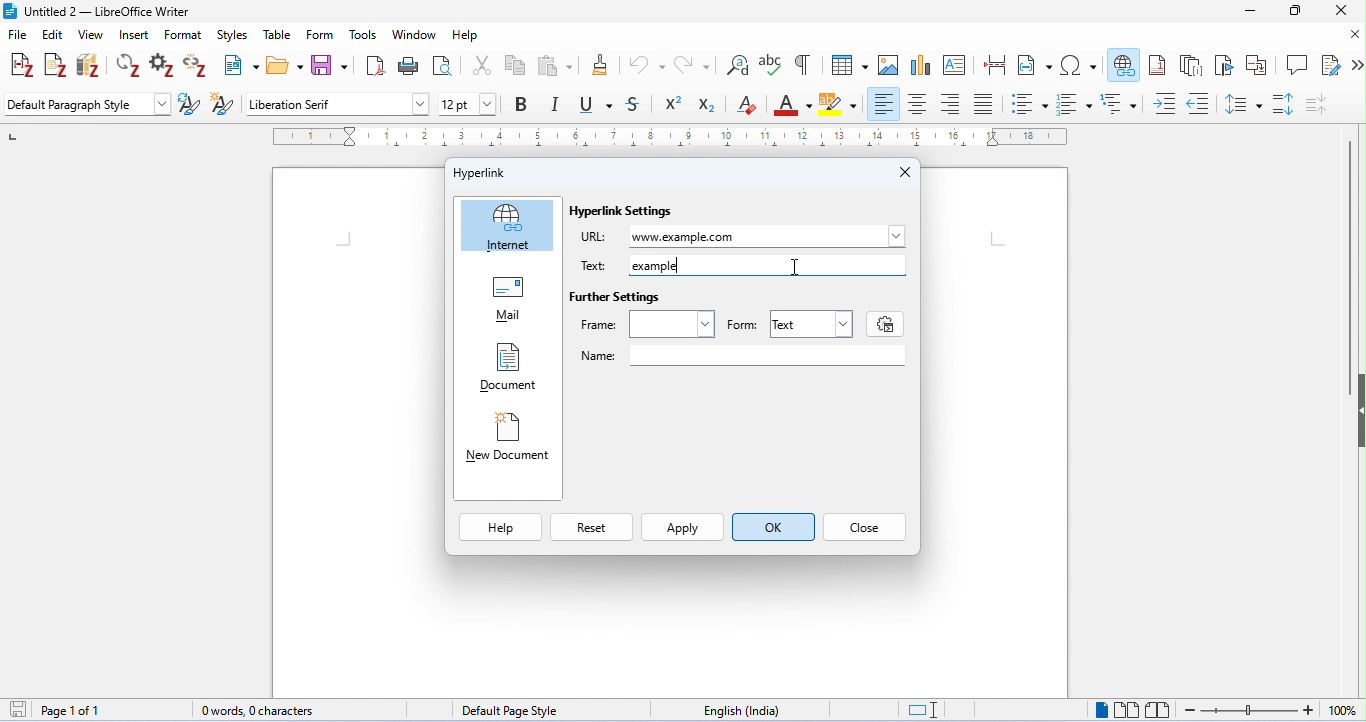 This screenshot has width=1366, height=722. I want to click on single page view, so click(1099, 710).